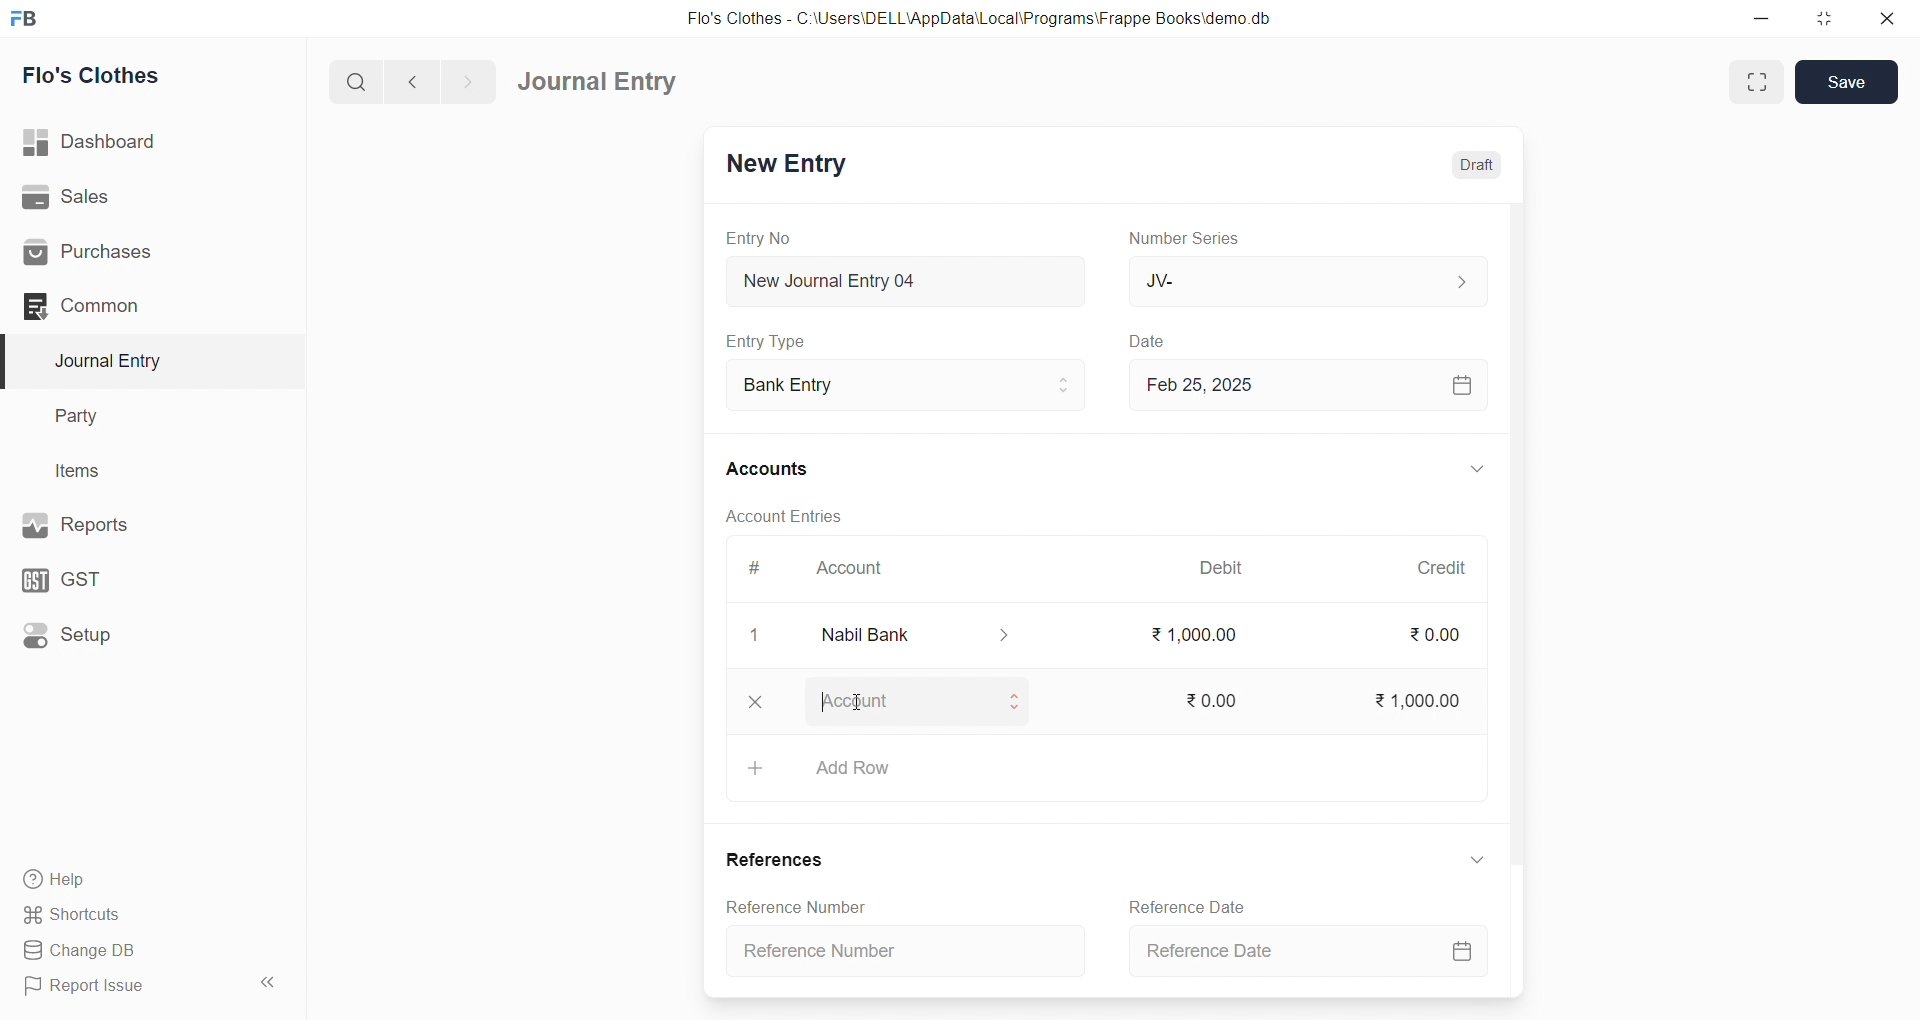 The width and height of the screenshot is (1920, 1020). What do you see at coordinates (1308, 955) in the screenshot?
I see `Reference Date` at bounding box center [1308, 955].